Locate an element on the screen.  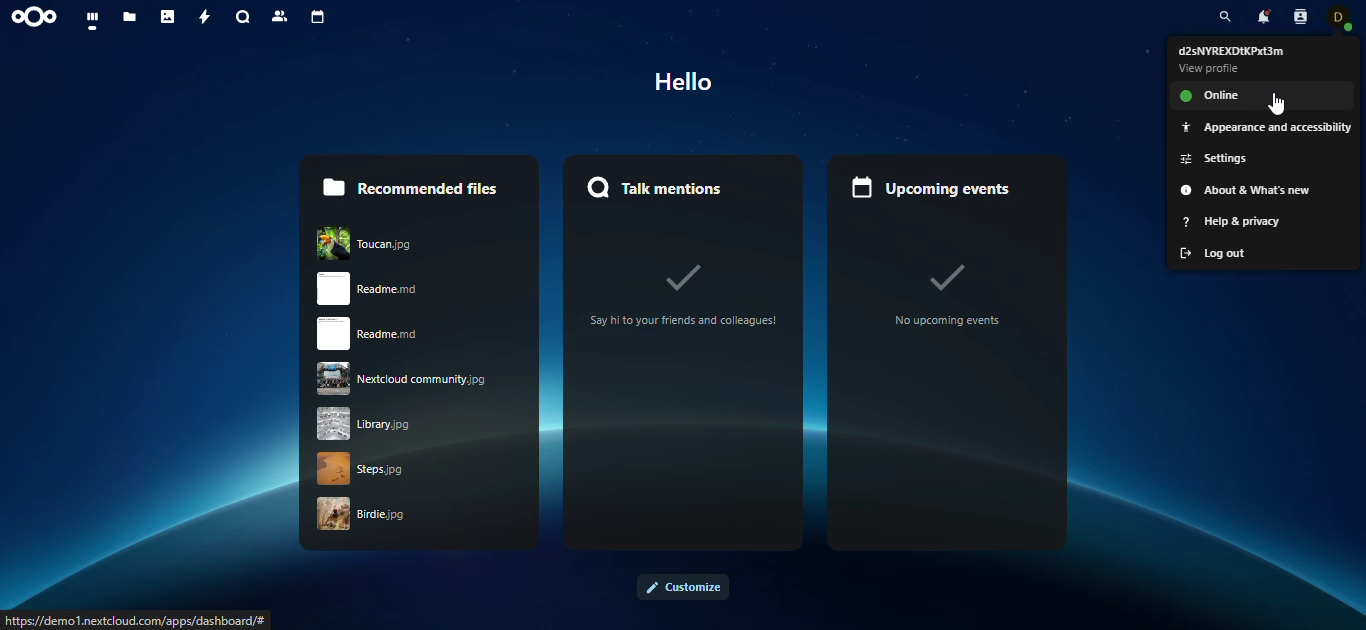
profile is located at coordinates (1256, 58).